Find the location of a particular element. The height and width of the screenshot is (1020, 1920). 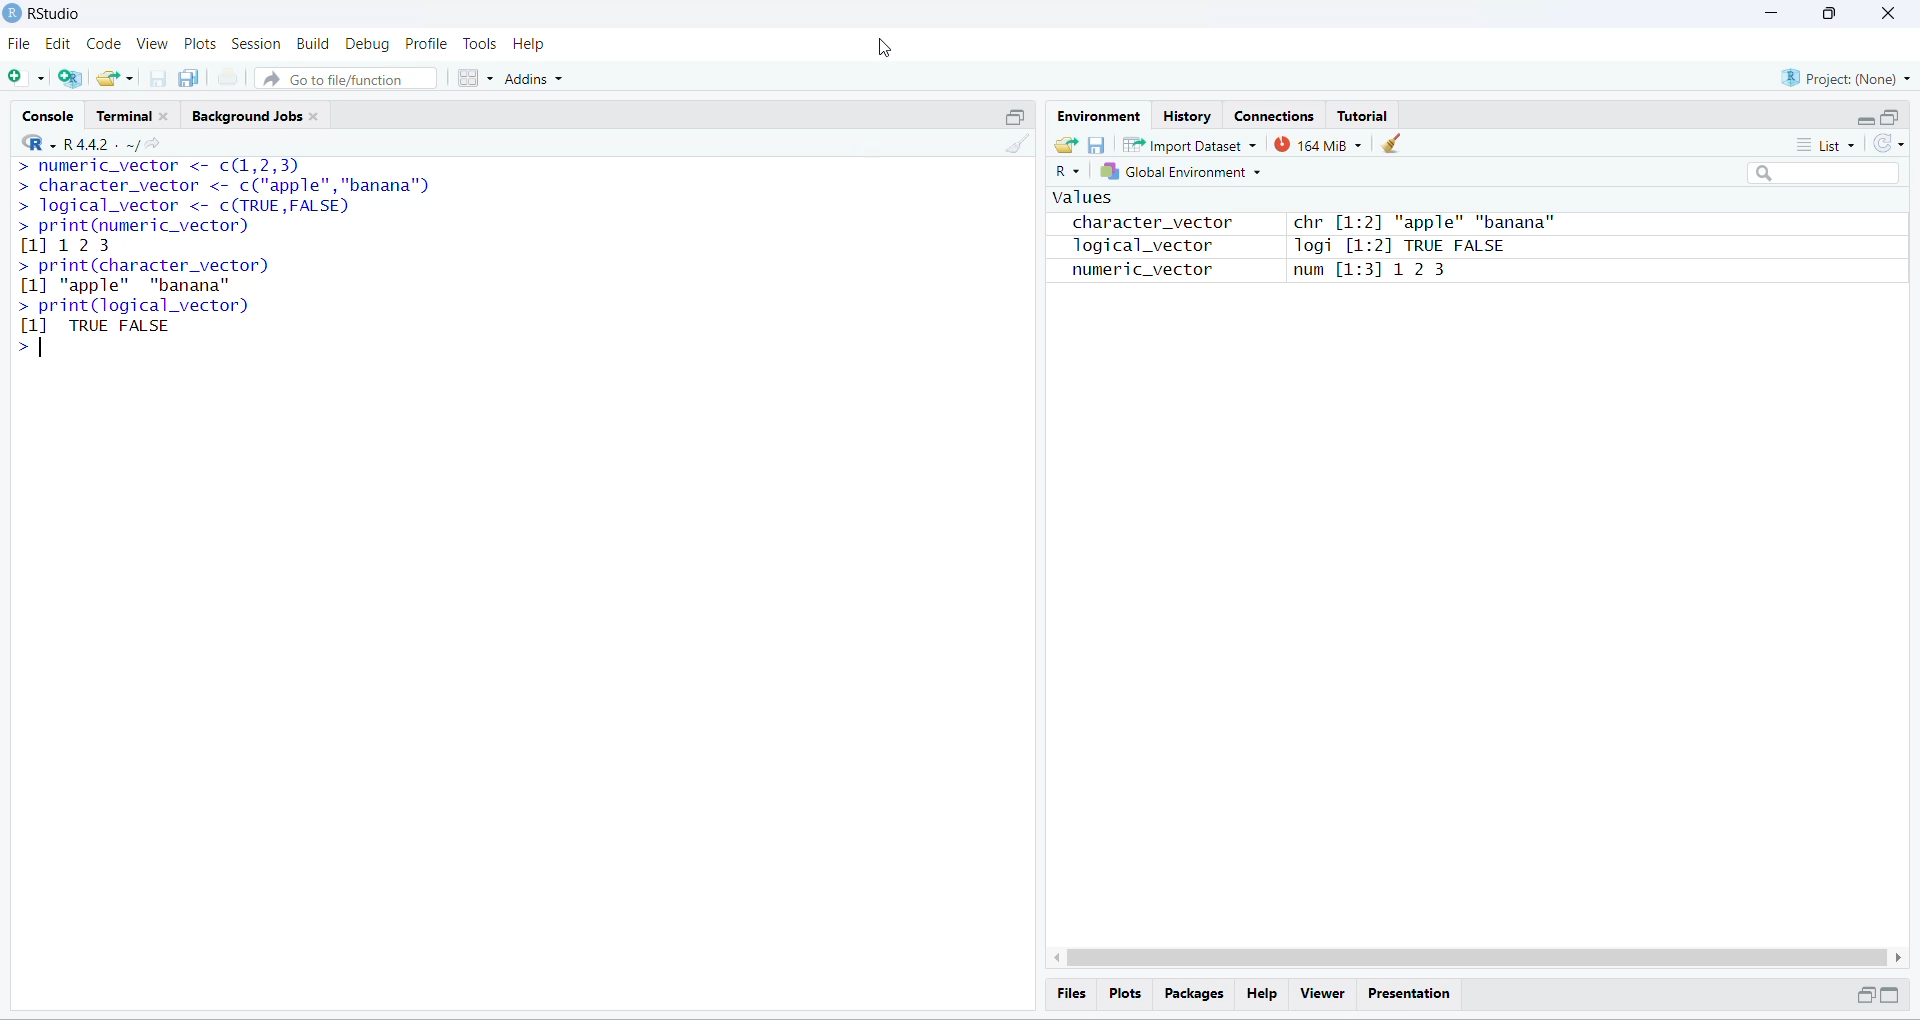

Connections is located at coordinates (1273, 114).